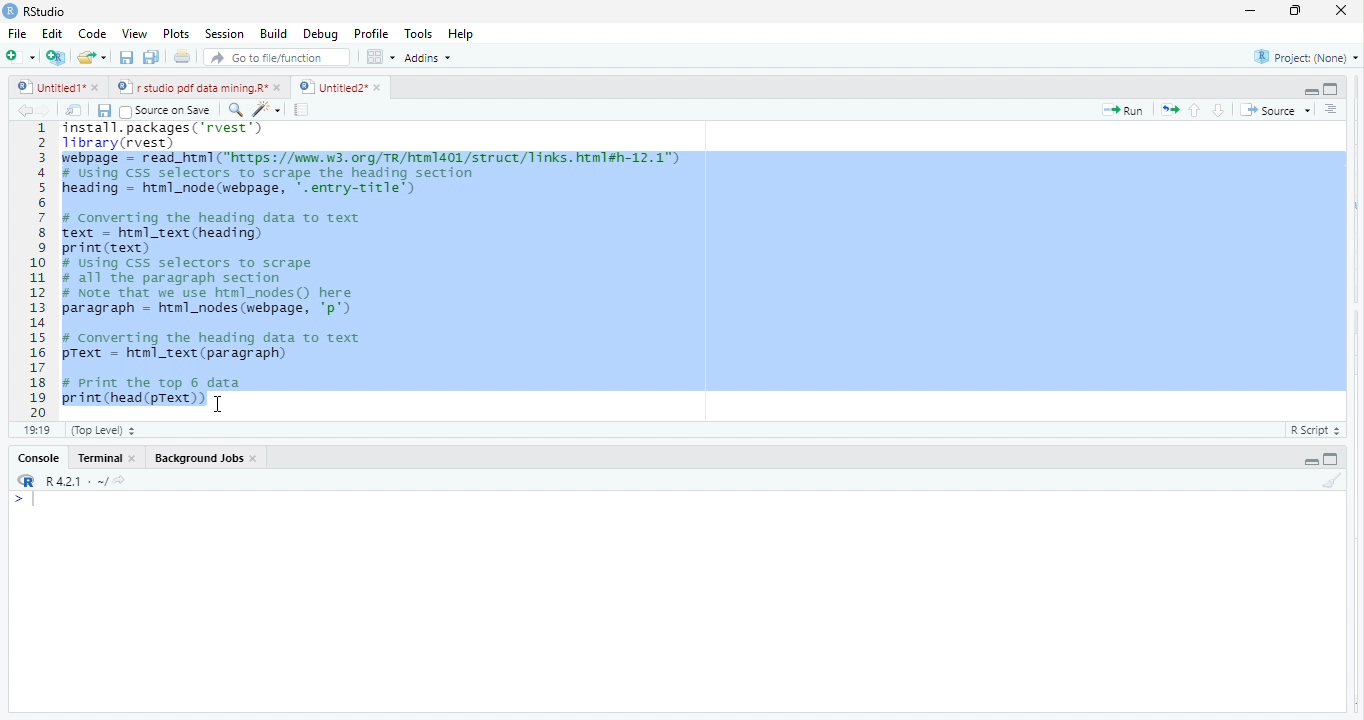 The width and height of the screenshot is (1364, 720). I want to click on hide console, so click(1329, 459).